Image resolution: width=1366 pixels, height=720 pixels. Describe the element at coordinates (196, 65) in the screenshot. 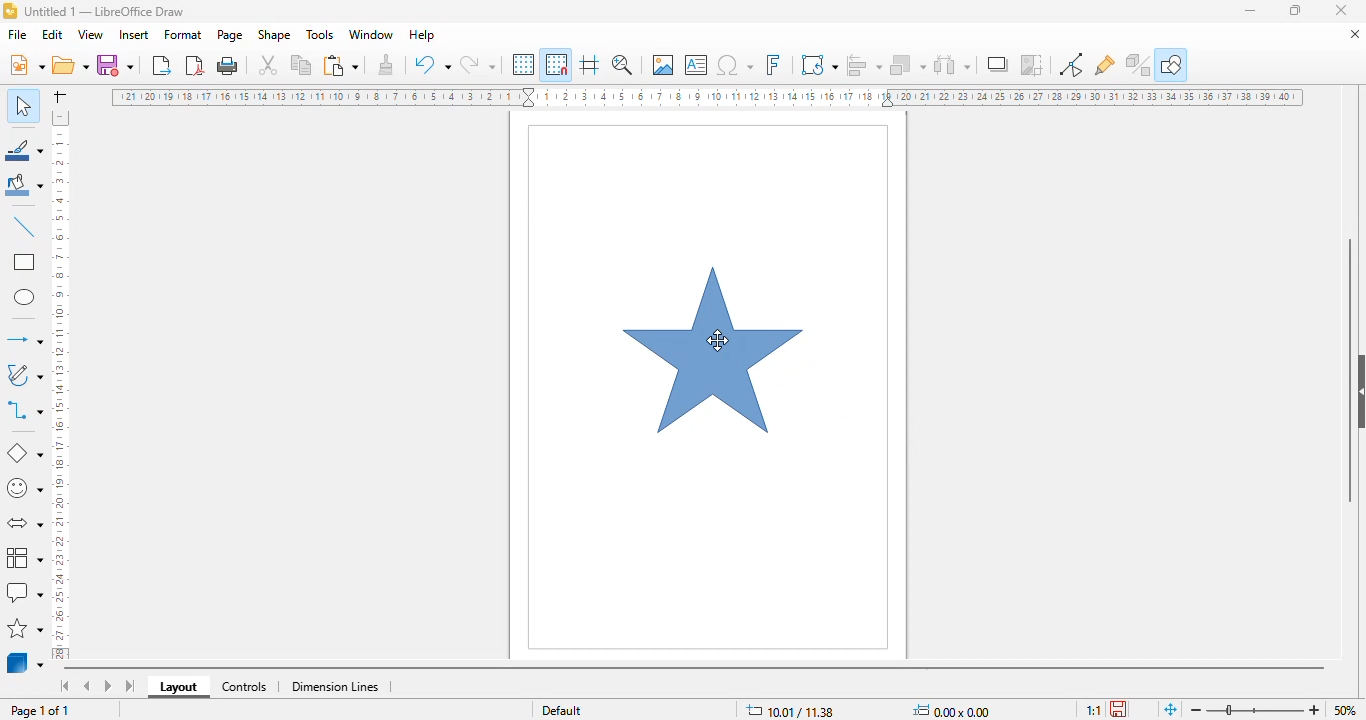

I see `export directly as PDF` at that location.